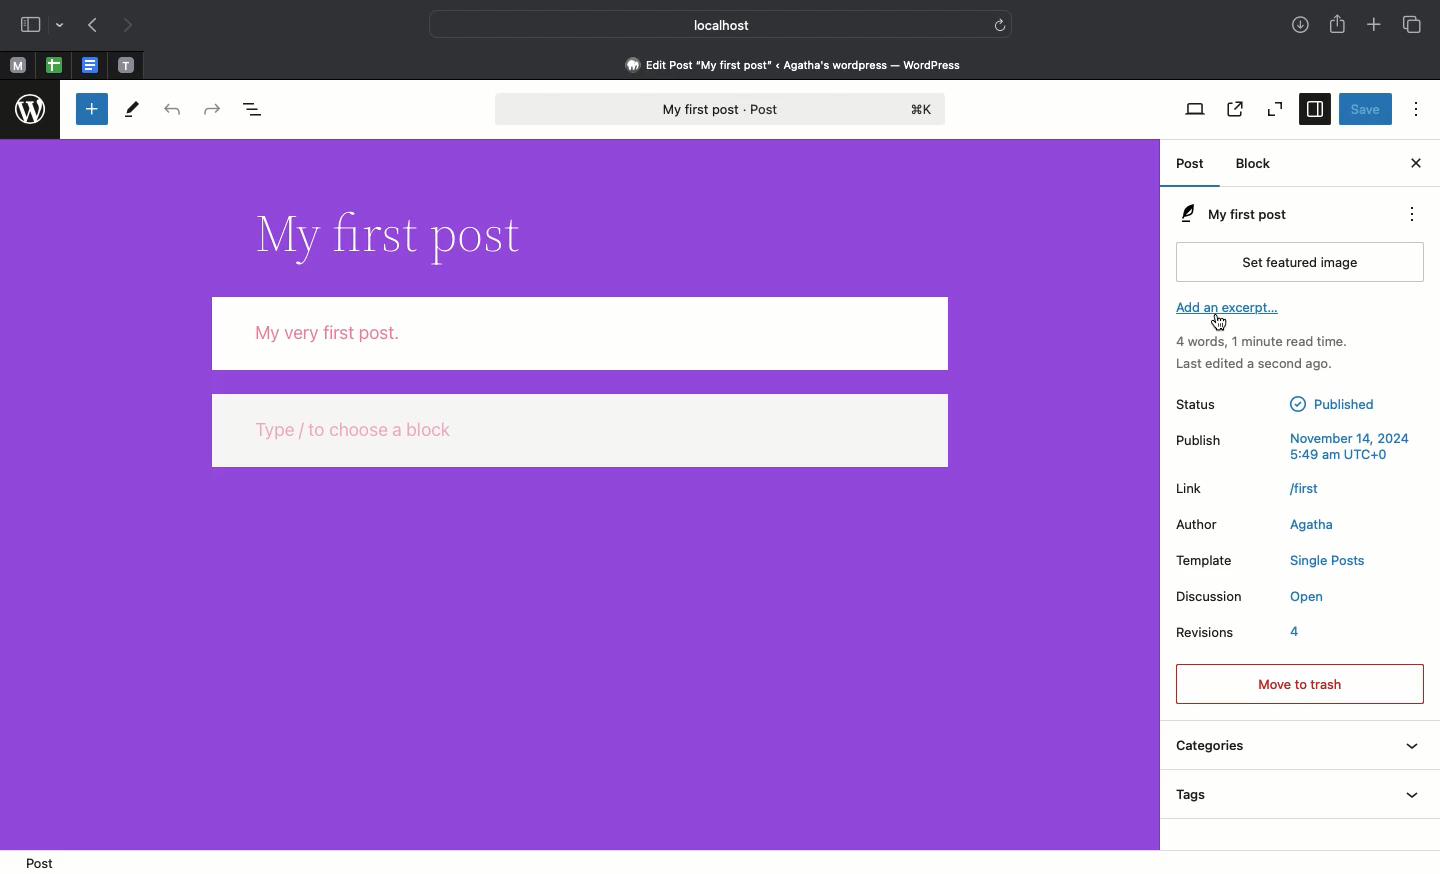 The width and height of the screenshot is (1440, 874). What do you see at coordinates (89, 110) in the screenshot?
I see `Toggle block` at bounding box center [89, 110].